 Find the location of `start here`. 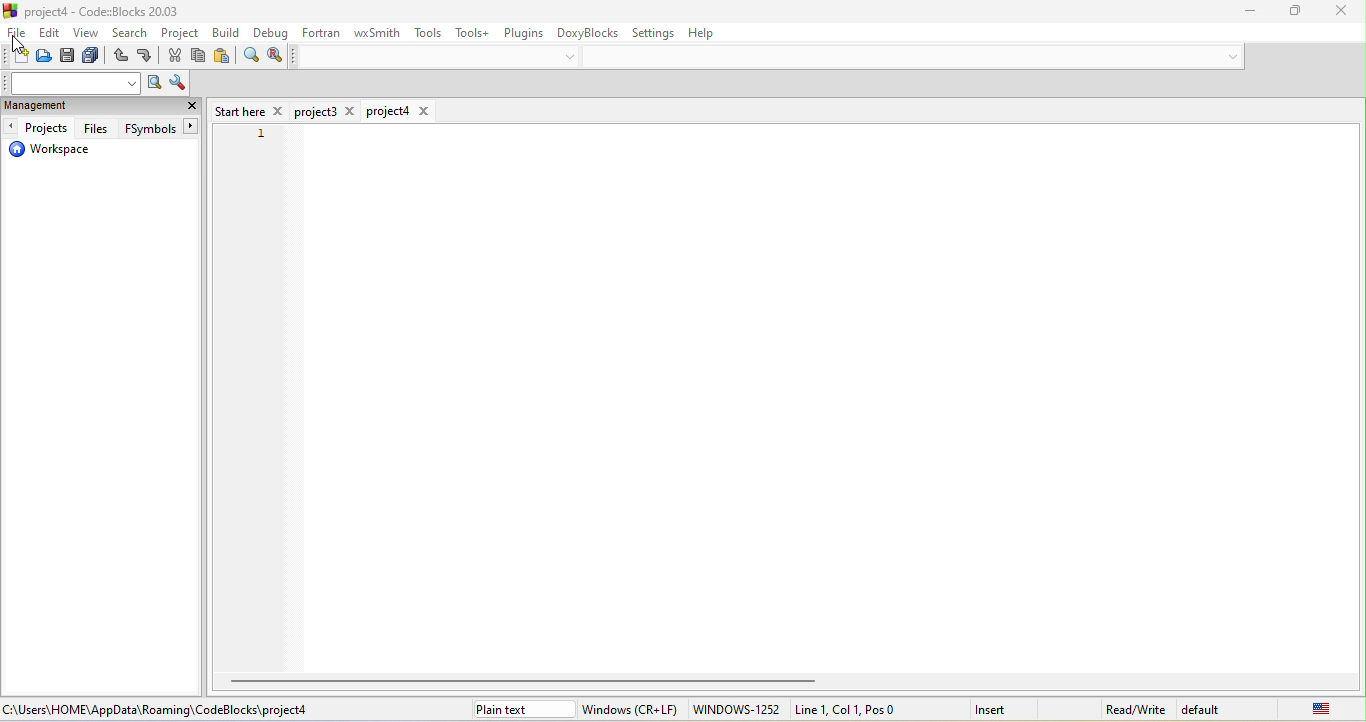

start here is located at coordinates (249, 110).